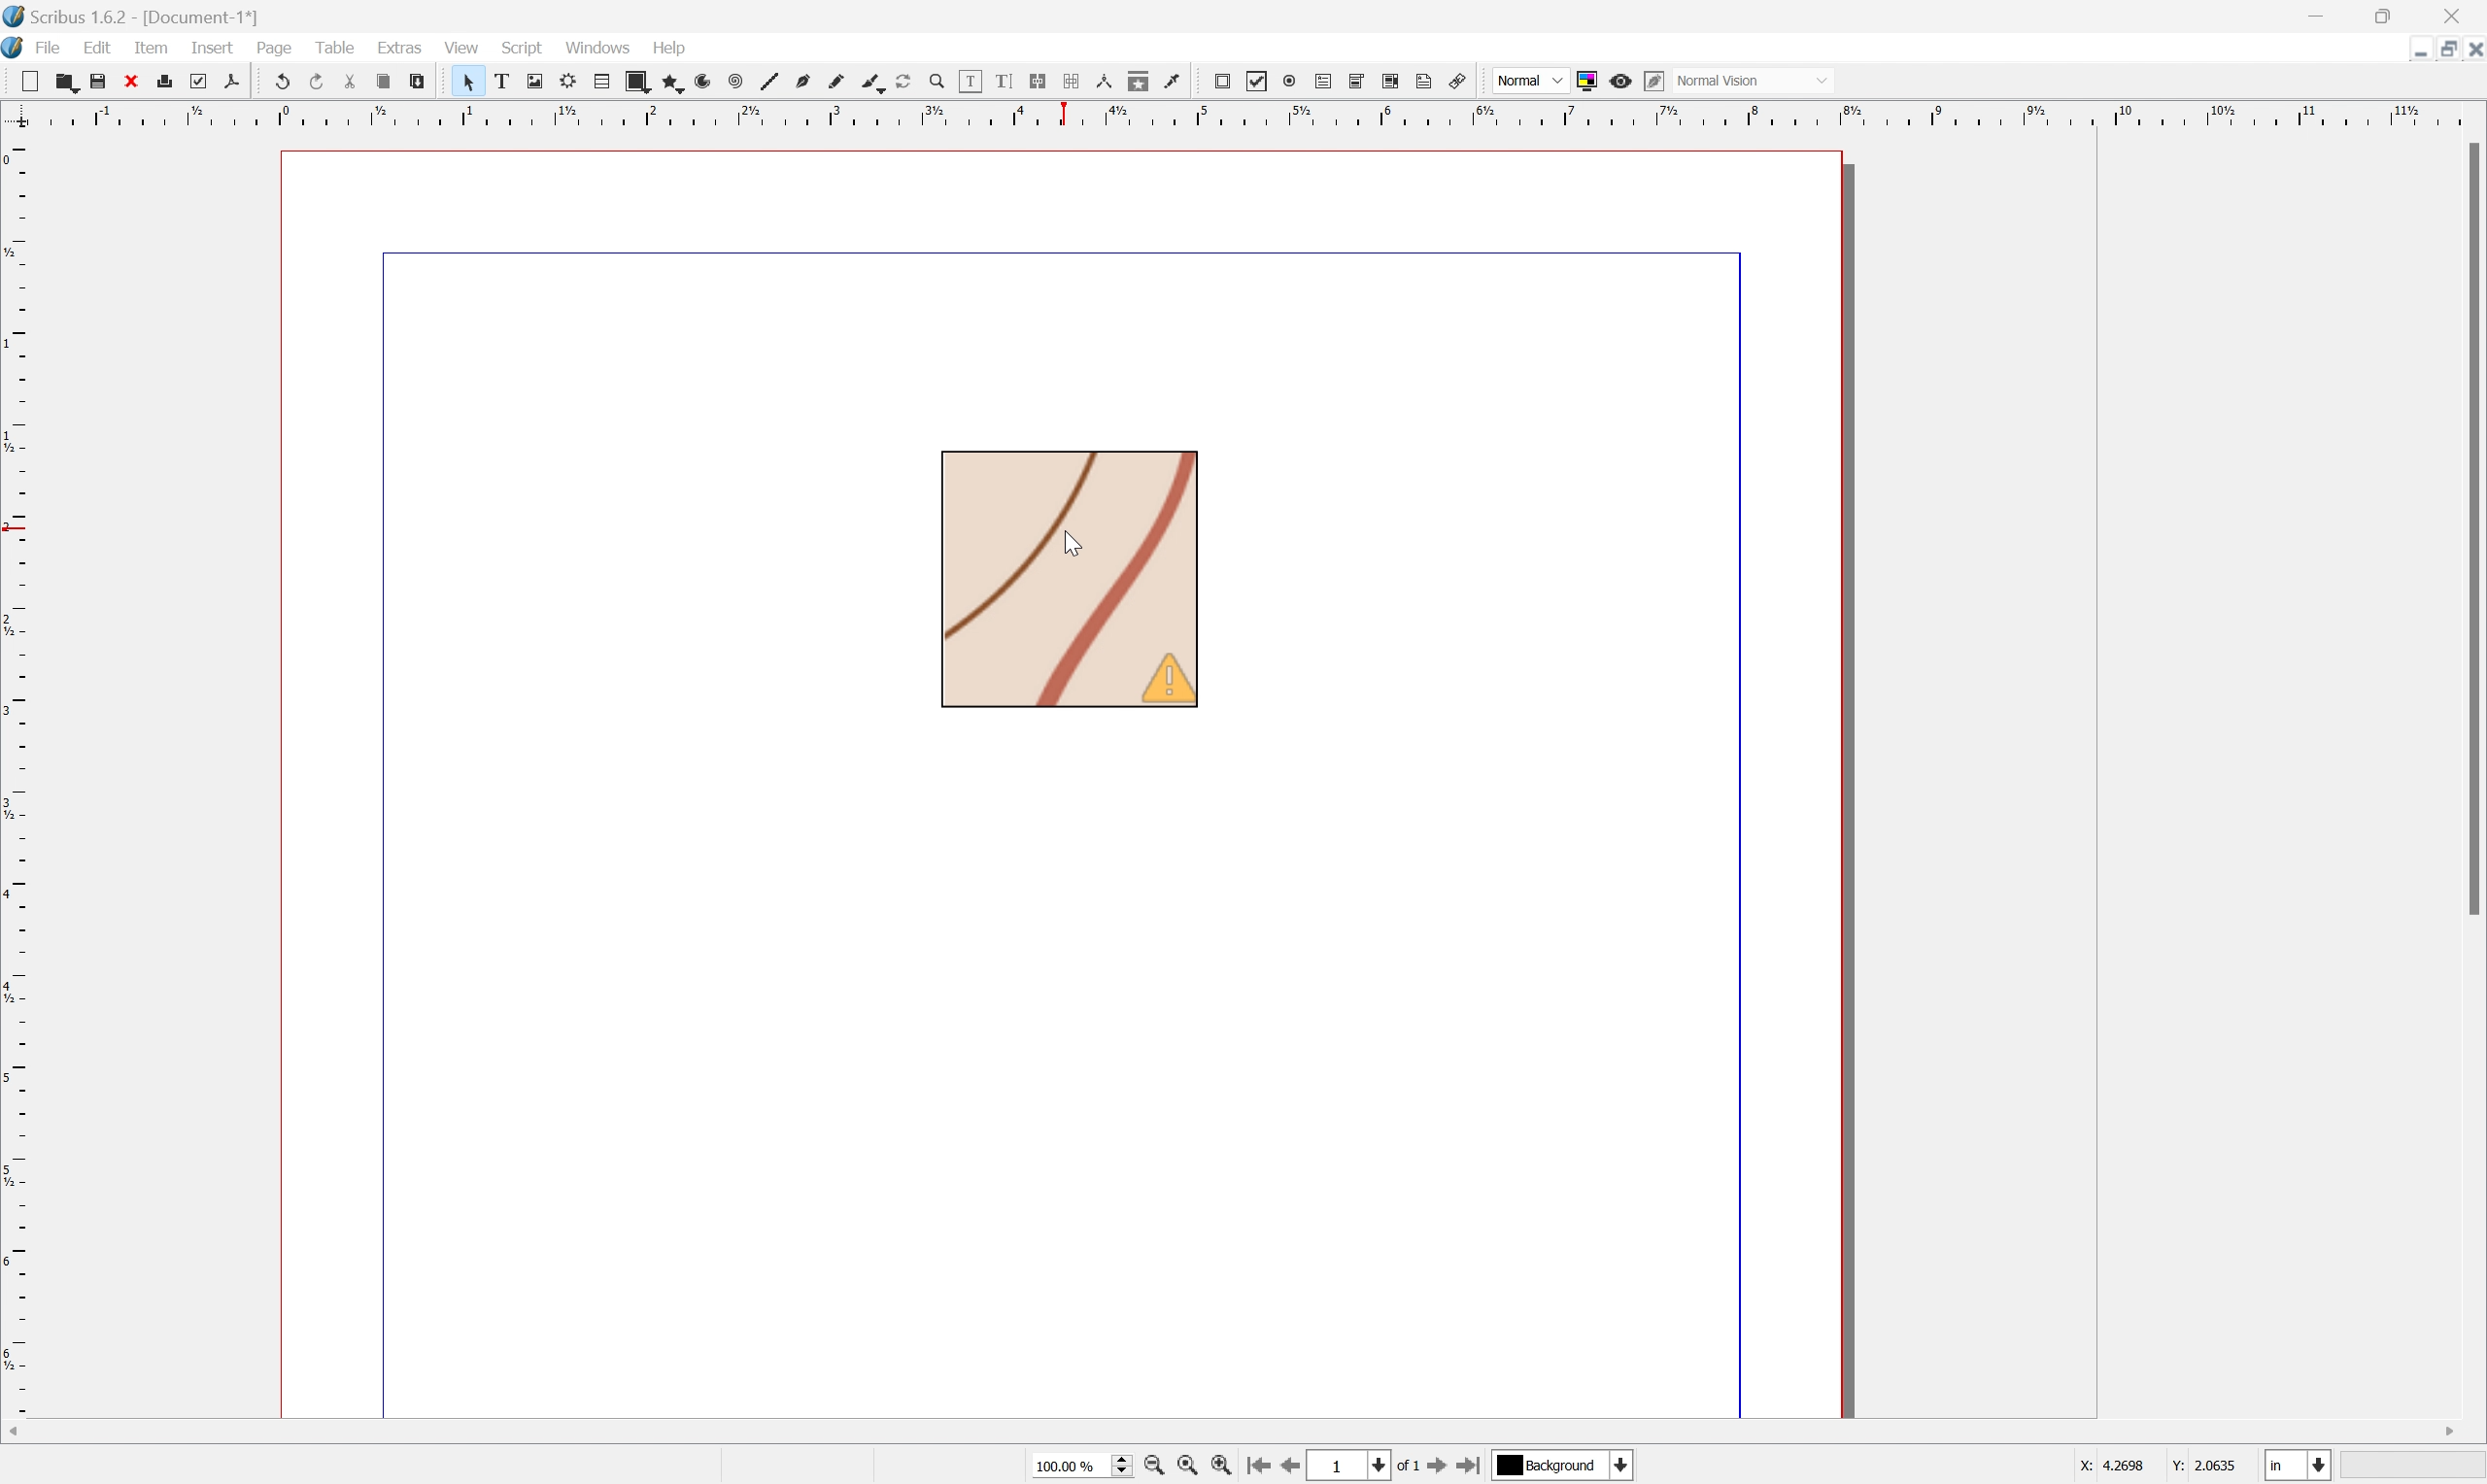 The width and height of the screenshot is (2487, 1484). What do you see at coordinates (2297, 1466) in the screenshot?
I see `Select the current unit` at bounding box center [2297, 1466].